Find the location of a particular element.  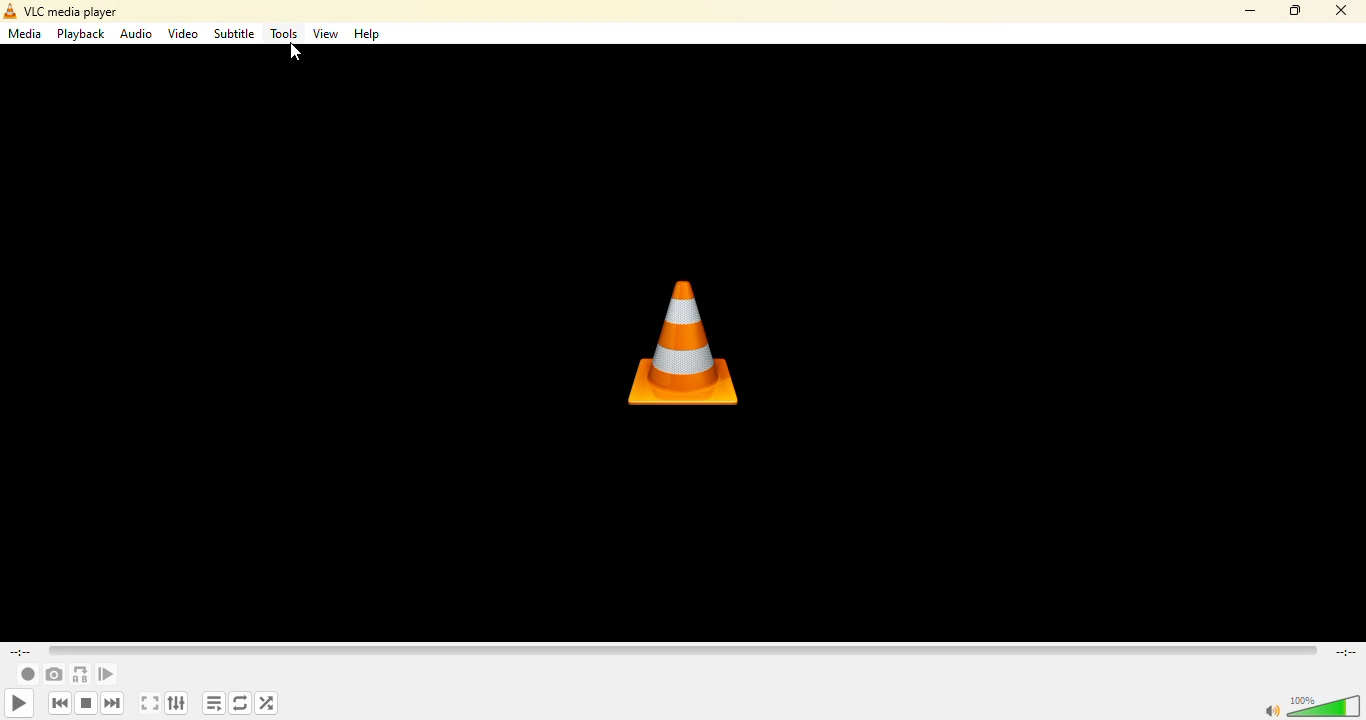

click to toggle between loop all, loop one and no loop is located at coordinates (240, 703).